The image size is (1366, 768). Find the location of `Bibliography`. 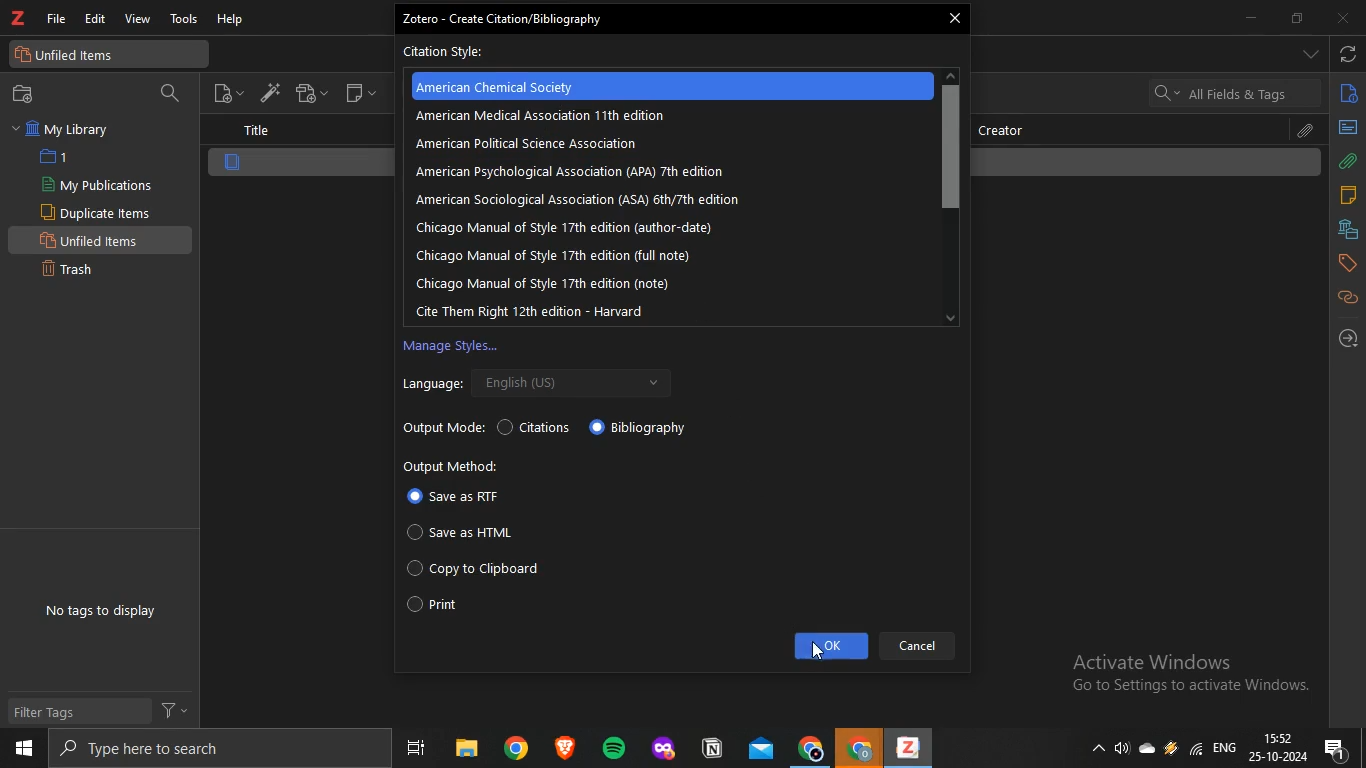

Bibliography is located at coordinates (648, 430).